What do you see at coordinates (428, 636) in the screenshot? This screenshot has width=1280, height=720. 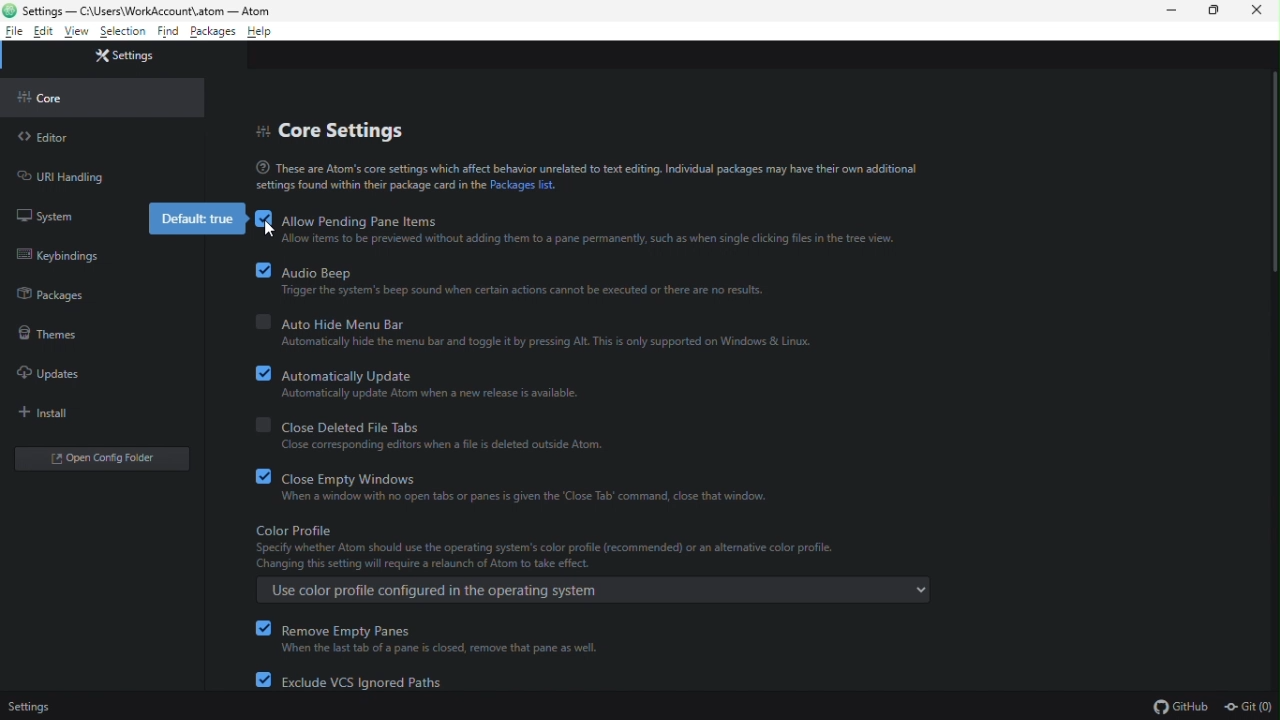 I see `remove empty panes. When the last tab of a pane is closed, remove that pane as well.` at bounding box center [428, 636].